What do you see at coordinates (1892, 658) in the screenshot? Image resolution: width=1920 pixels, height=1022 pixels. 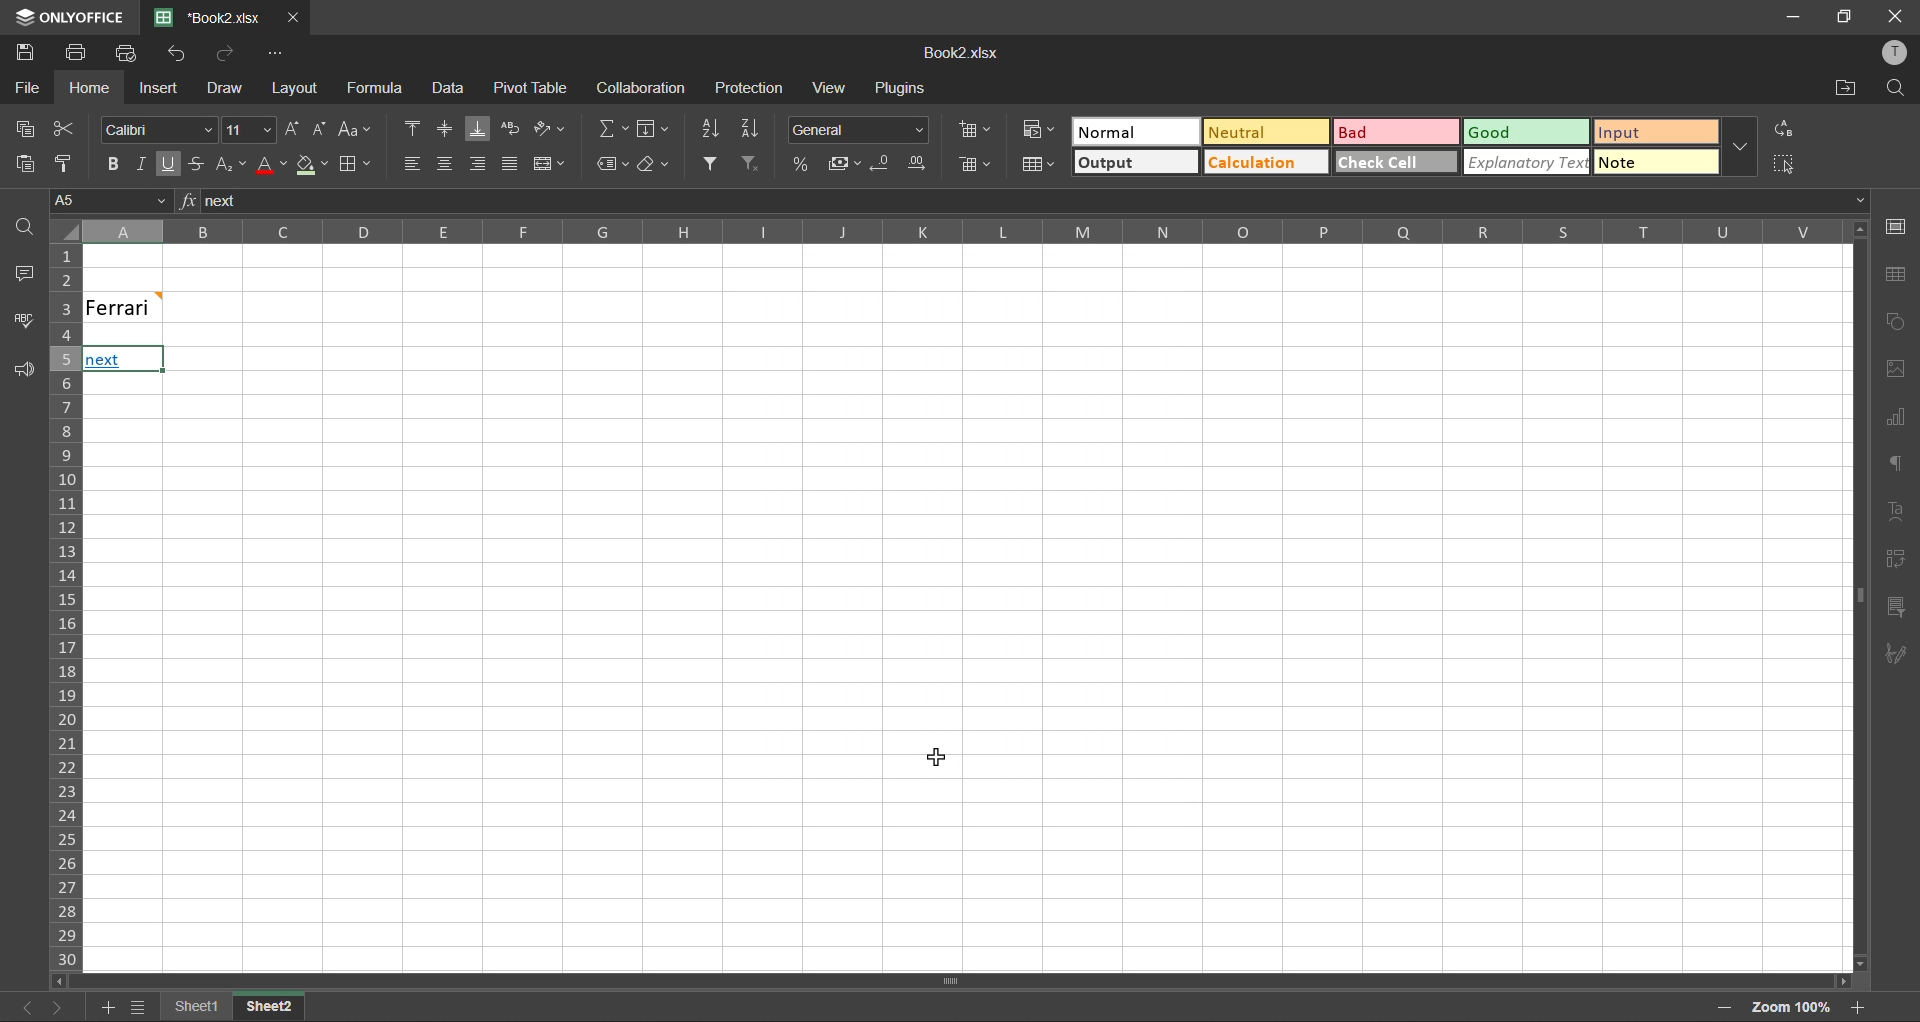 I see `signature` at bounding box center [1892, 658].